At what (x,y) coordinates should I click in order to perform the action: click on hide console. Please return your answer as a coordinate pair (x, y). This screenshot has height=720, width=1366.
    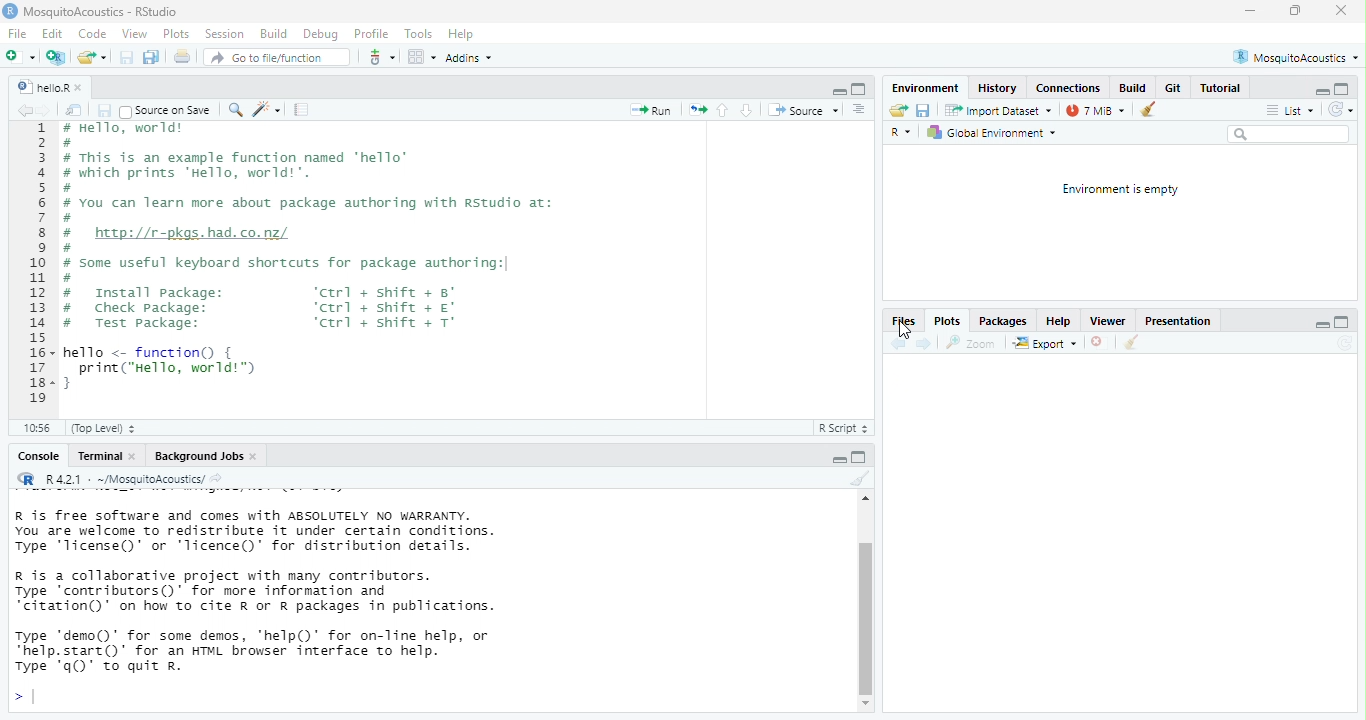
    Looking at the image, I should click on (861, 88).